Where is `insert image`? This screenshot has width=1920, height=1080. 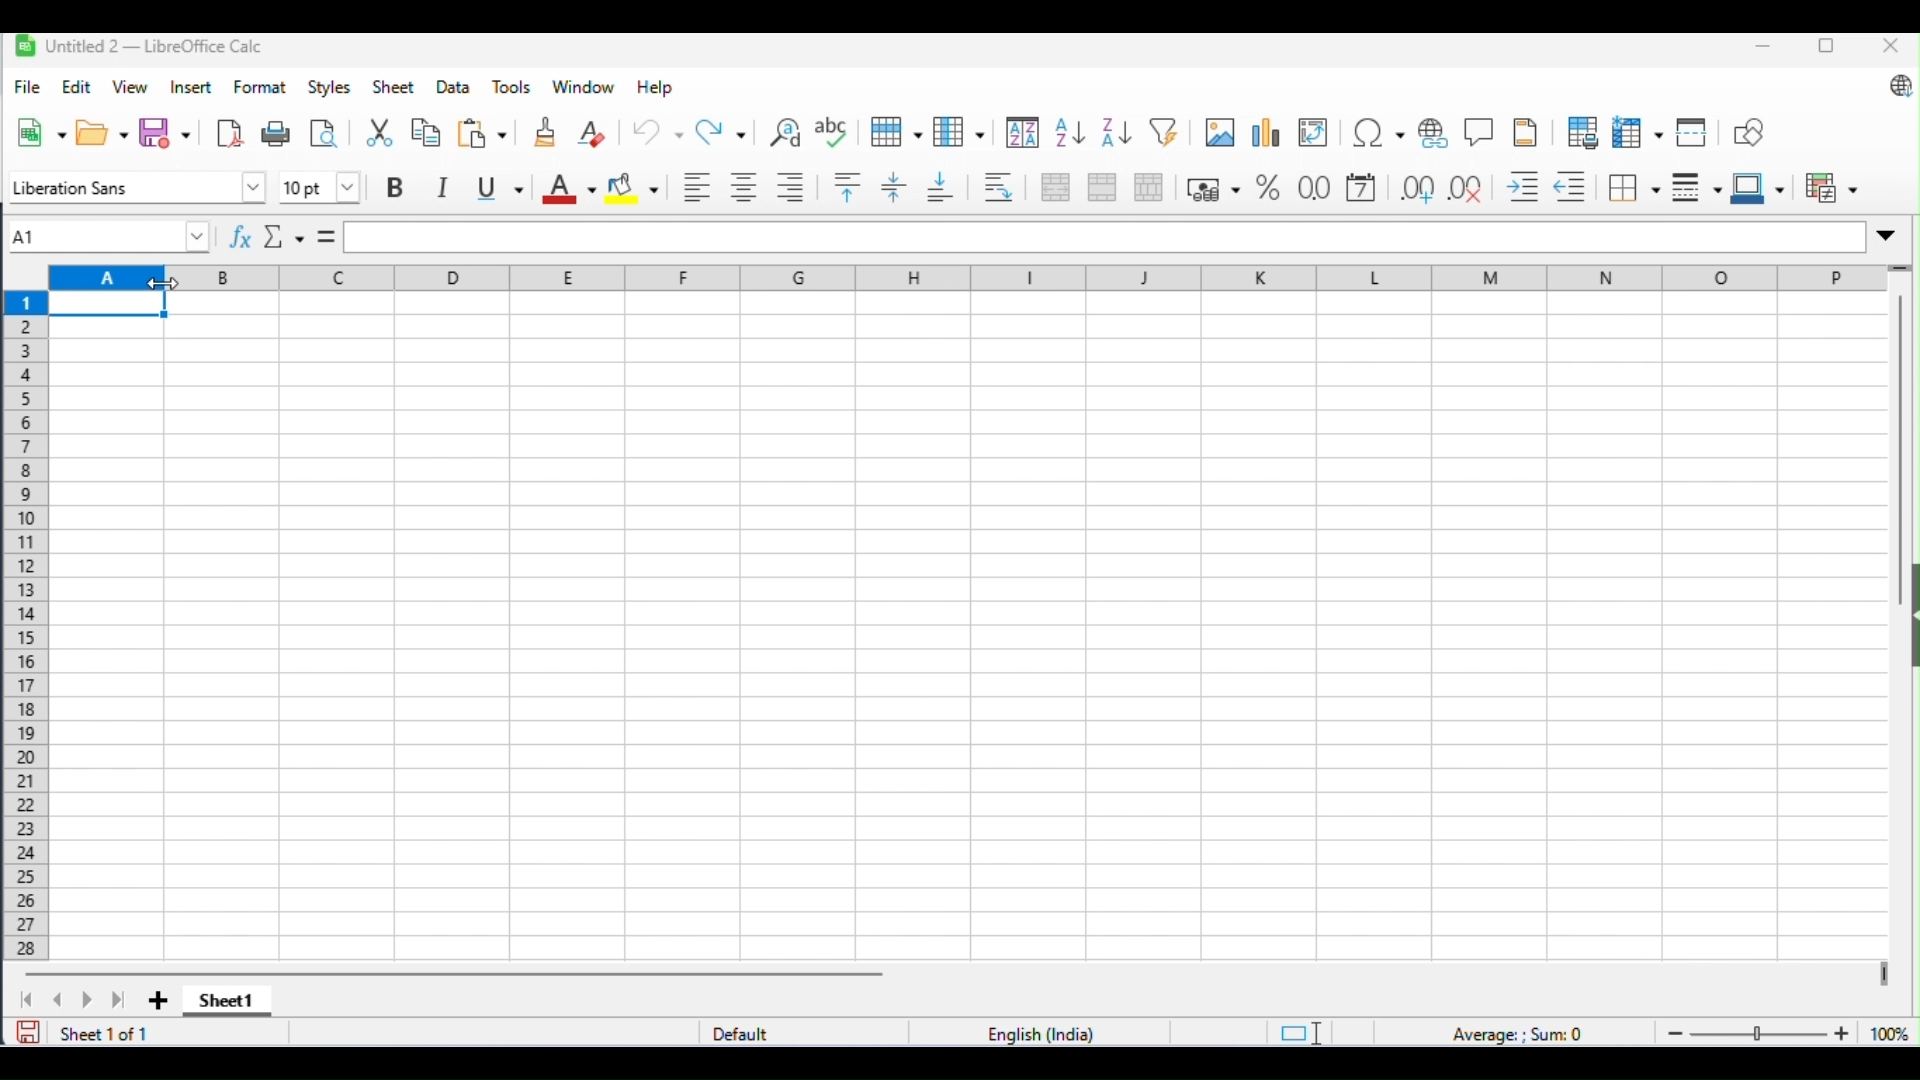
insert image is located at coordinates (1219, 132).